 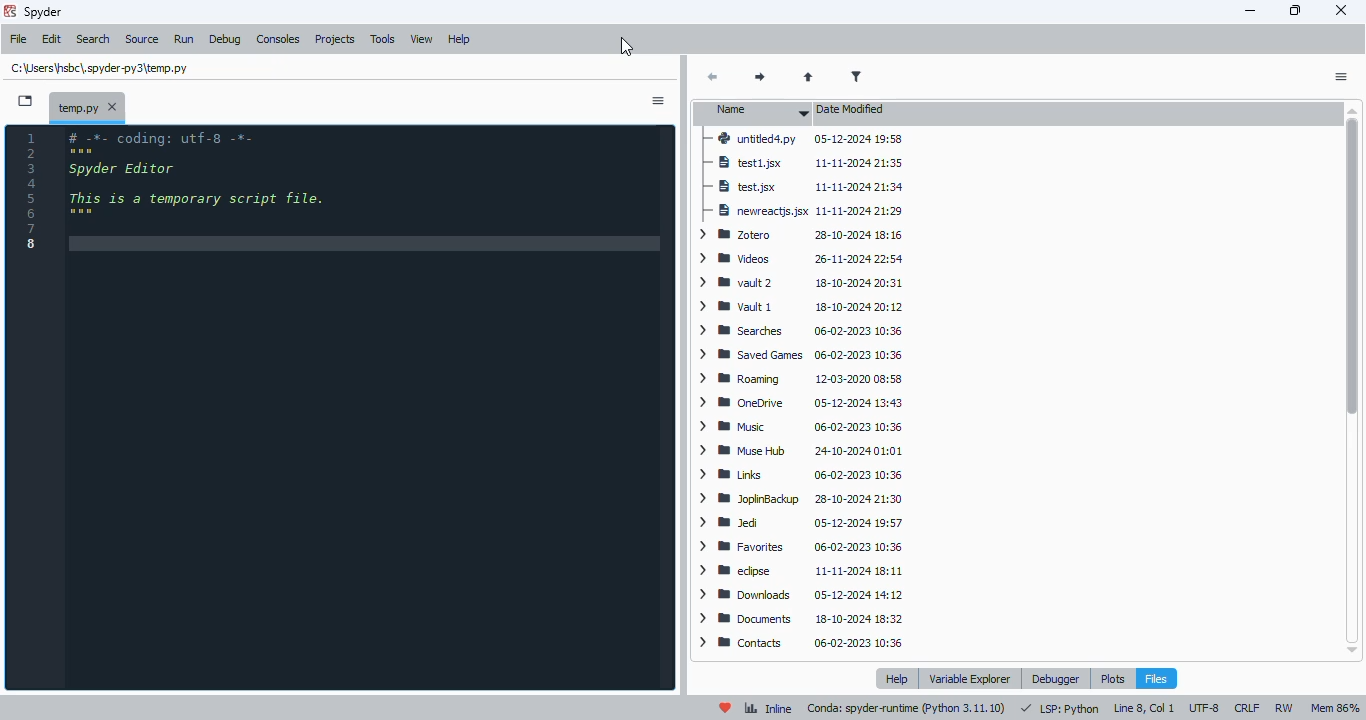 What do you see at coordinates (1295, 10) in the screenshot?
I see `maximize` at bounding box center [1295, 10].